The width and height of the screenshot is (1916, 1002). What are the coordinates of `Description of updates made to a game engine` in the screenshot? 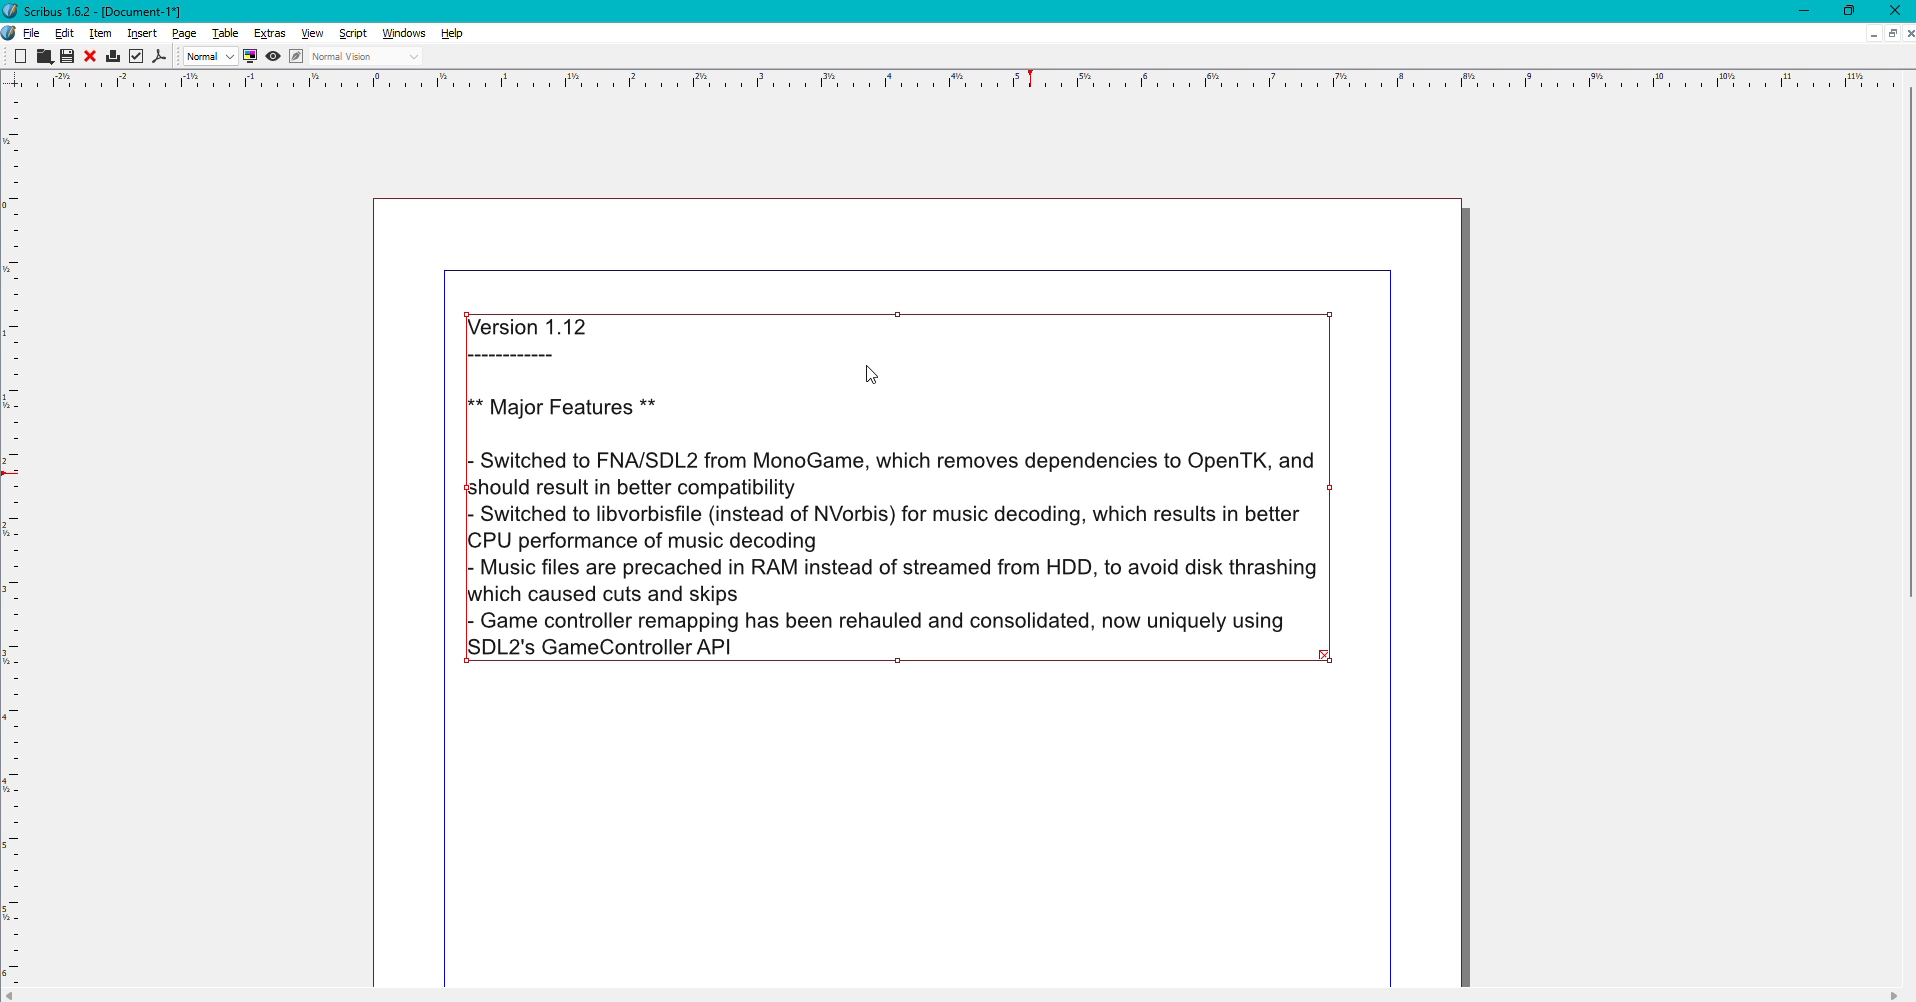 It's located at (896, 528).